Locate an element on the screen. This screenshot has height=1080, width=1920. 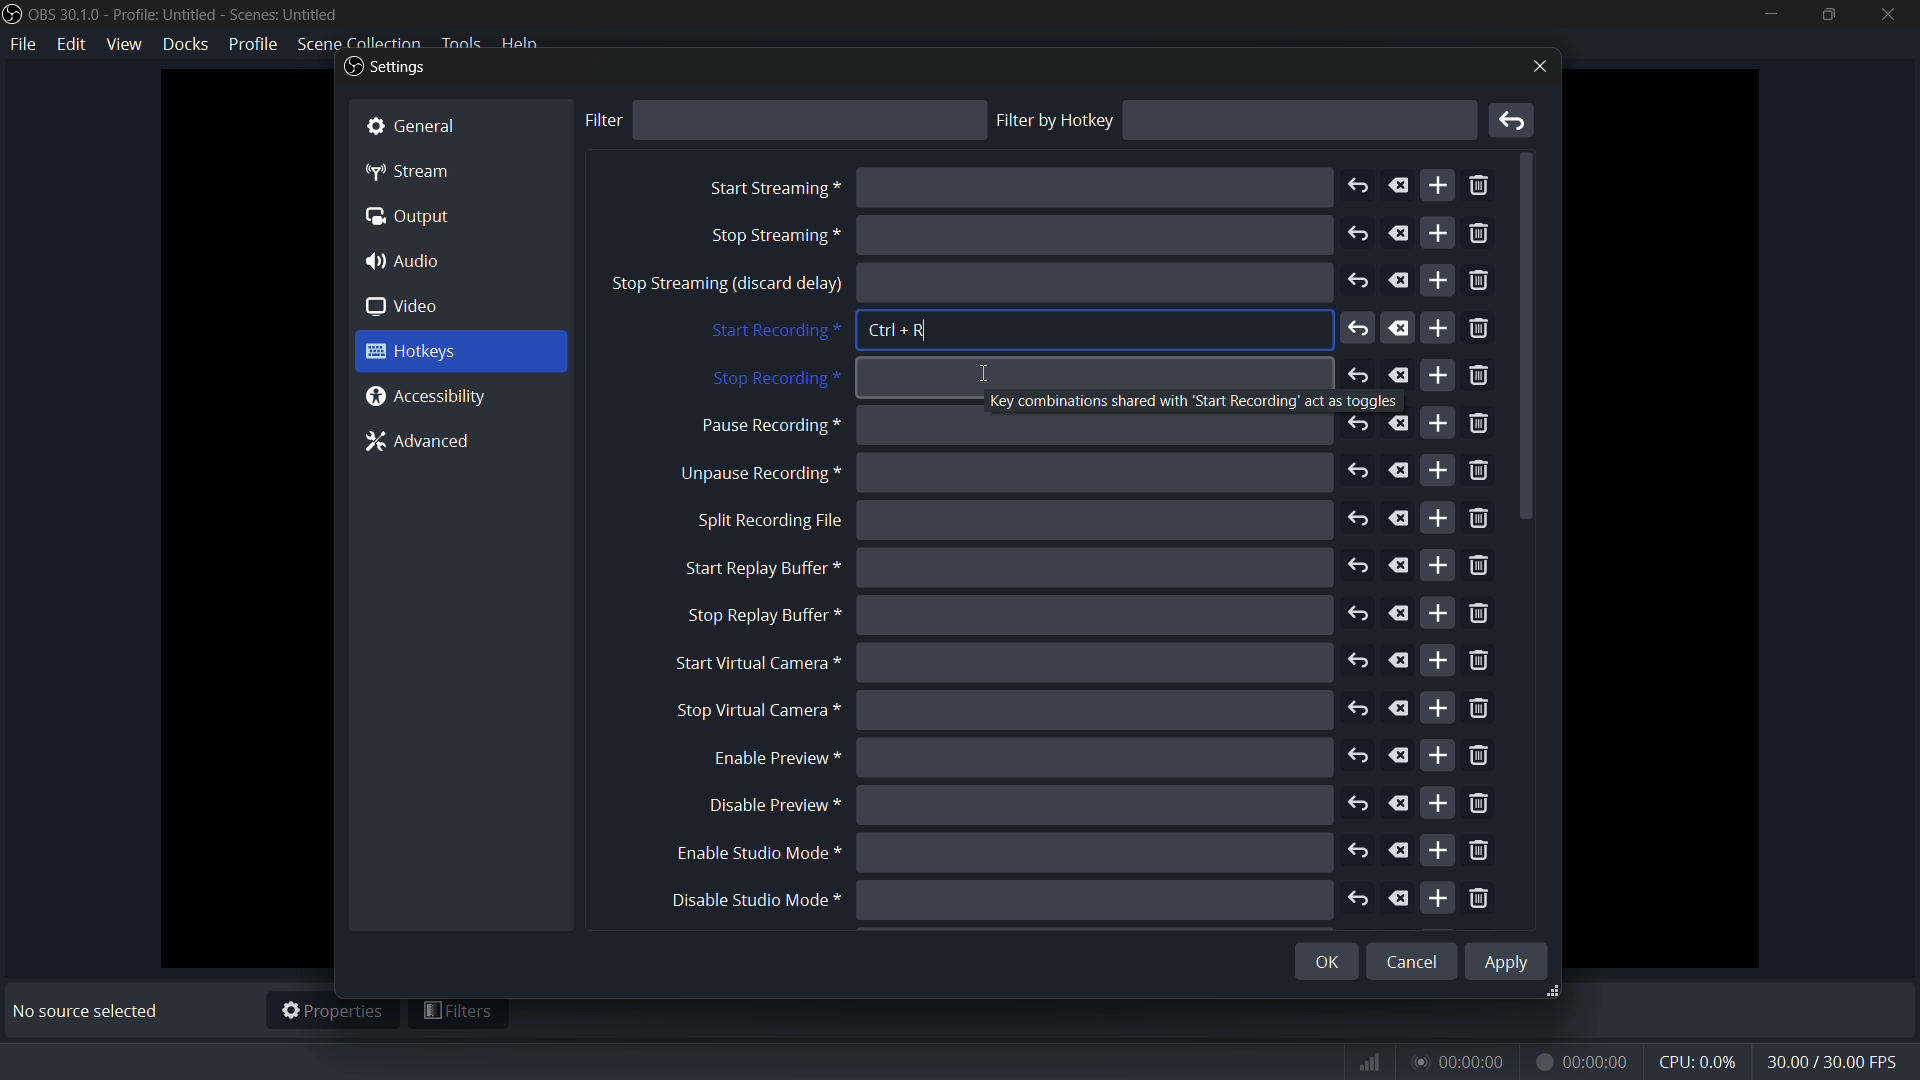
cpu usage is located at coordinates (1700, 1061).